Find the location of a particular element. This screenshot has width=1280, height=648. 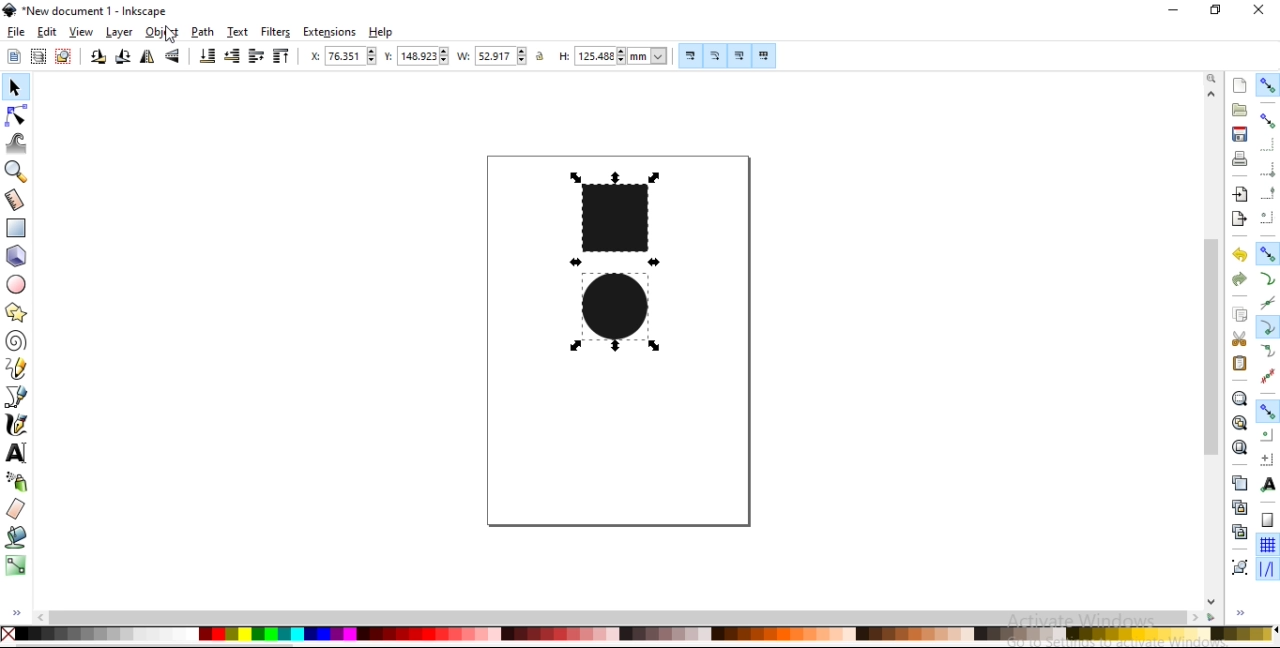

export a document is located at coordinates (1237, 220).